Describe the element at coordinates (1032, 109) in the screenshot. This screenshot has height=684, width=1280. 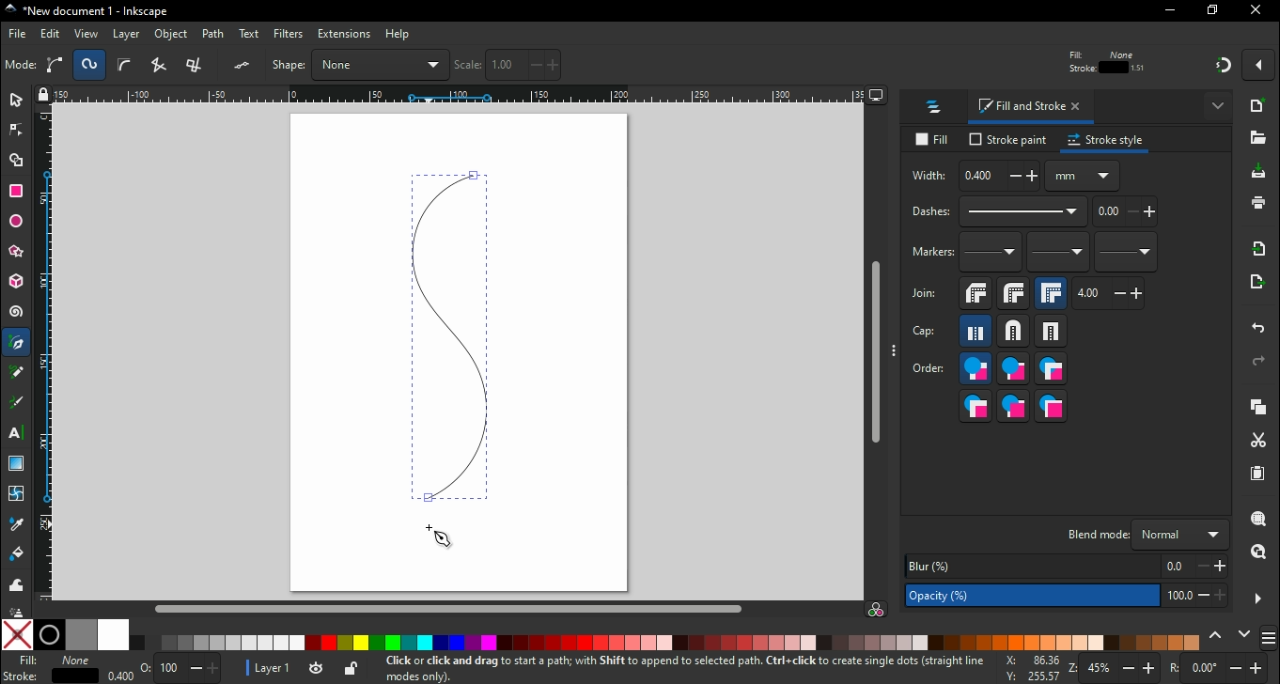
I see `fill and stroke` at that location.